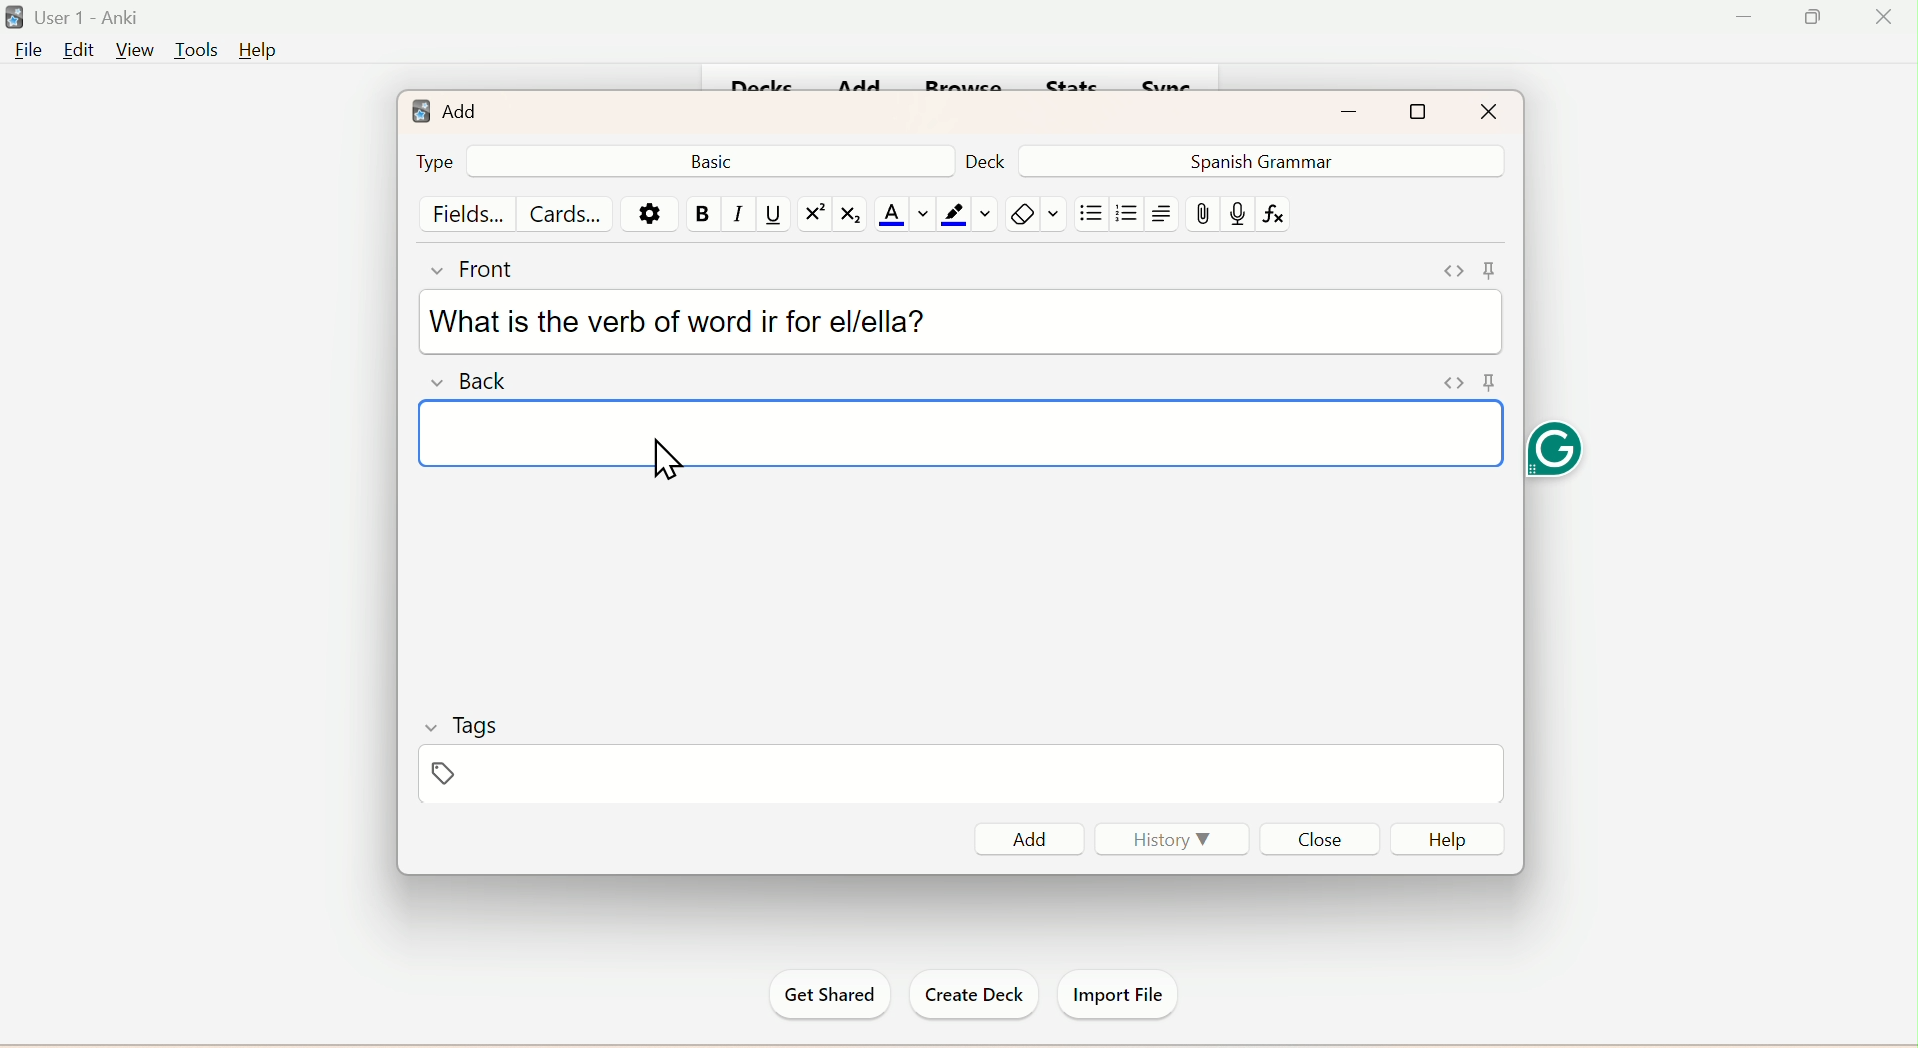 The image size is (1918, 1048). I want to click on Deck, so click(986, 160).